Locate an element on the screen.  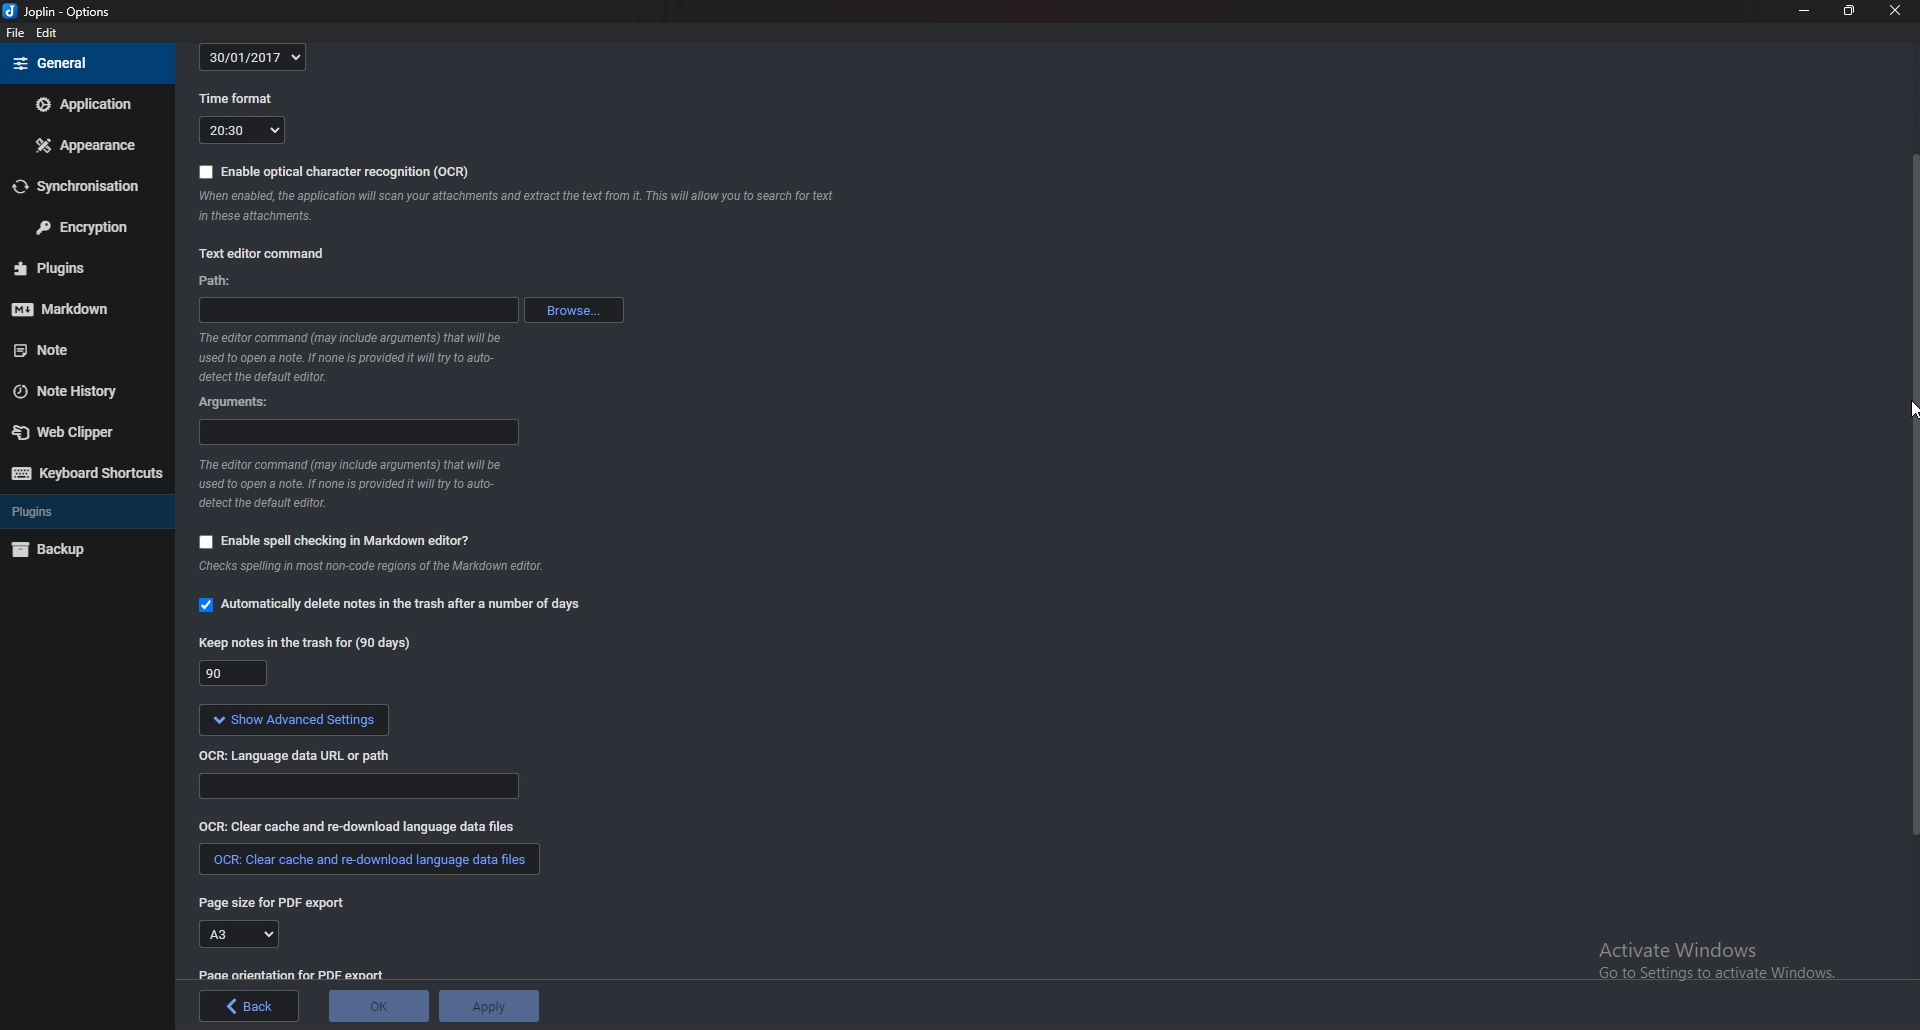
Plugins is located at coordinates (84, 511).